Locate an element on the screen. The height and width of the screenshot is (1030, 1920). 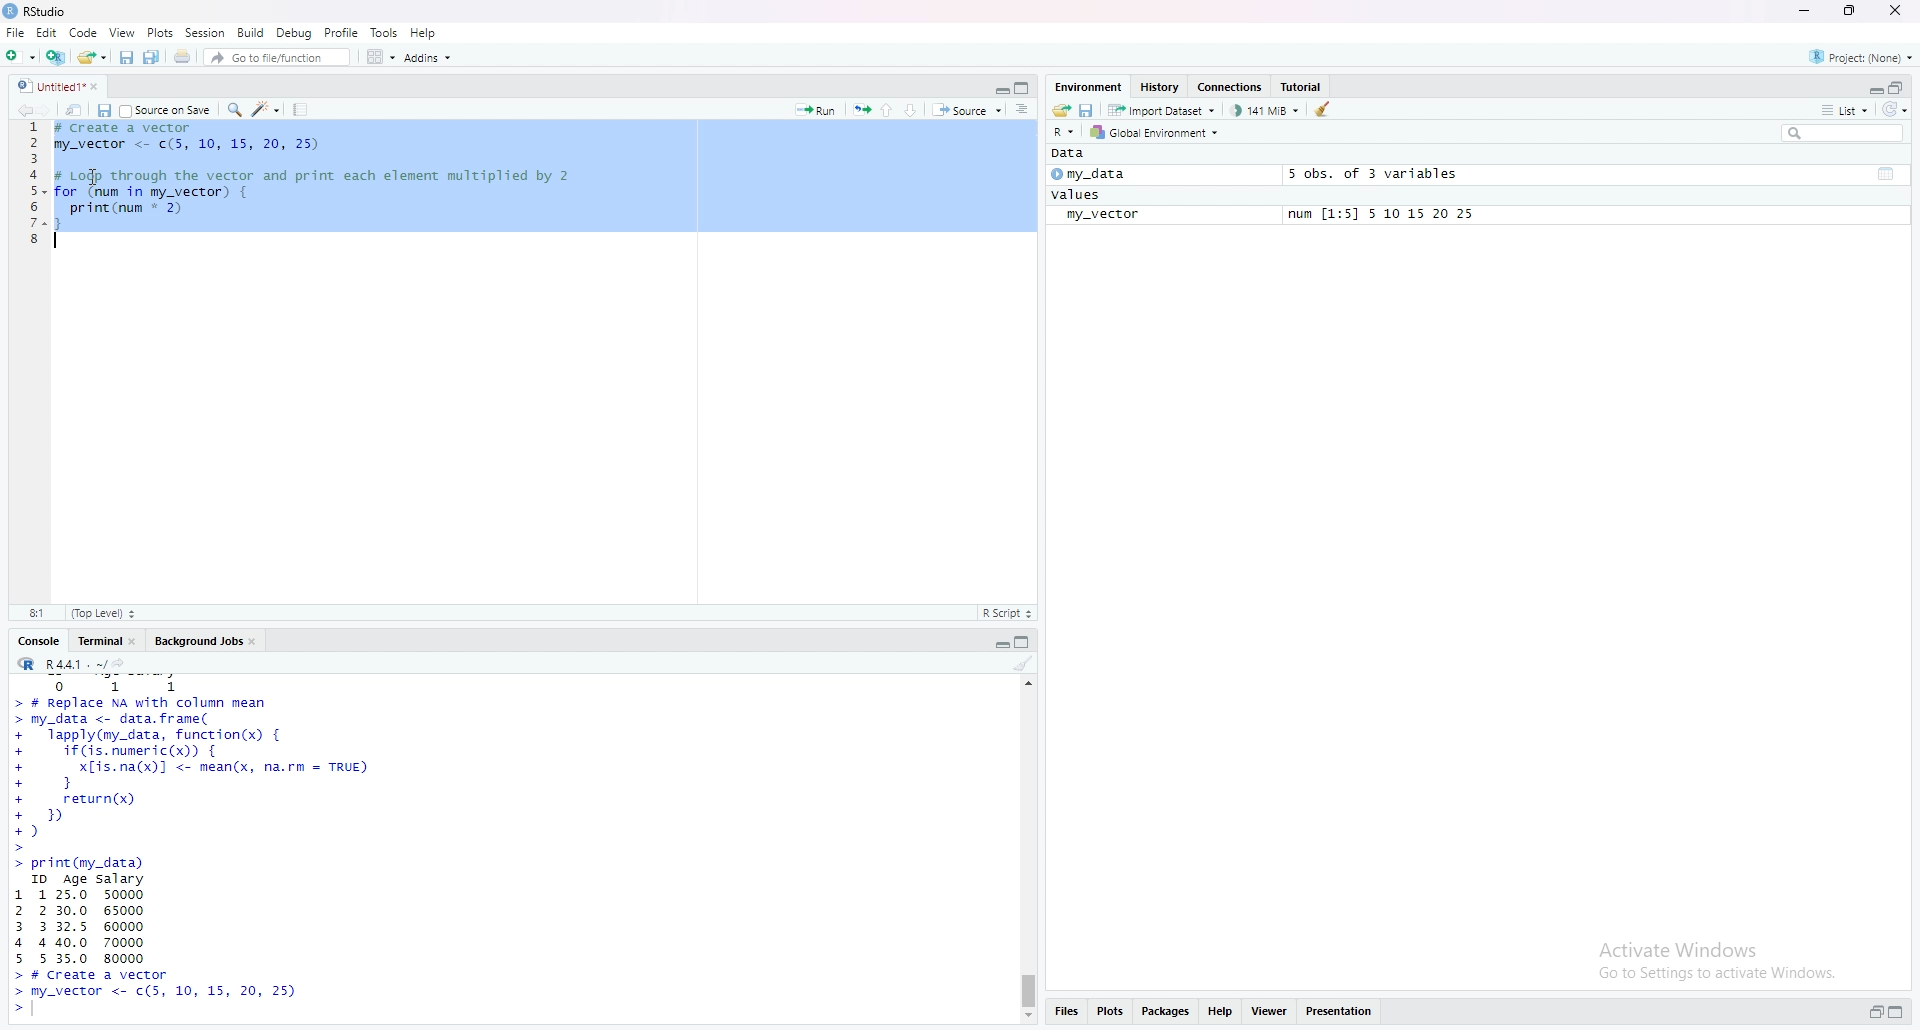
141 MB is located at coordinates (1267, 110).